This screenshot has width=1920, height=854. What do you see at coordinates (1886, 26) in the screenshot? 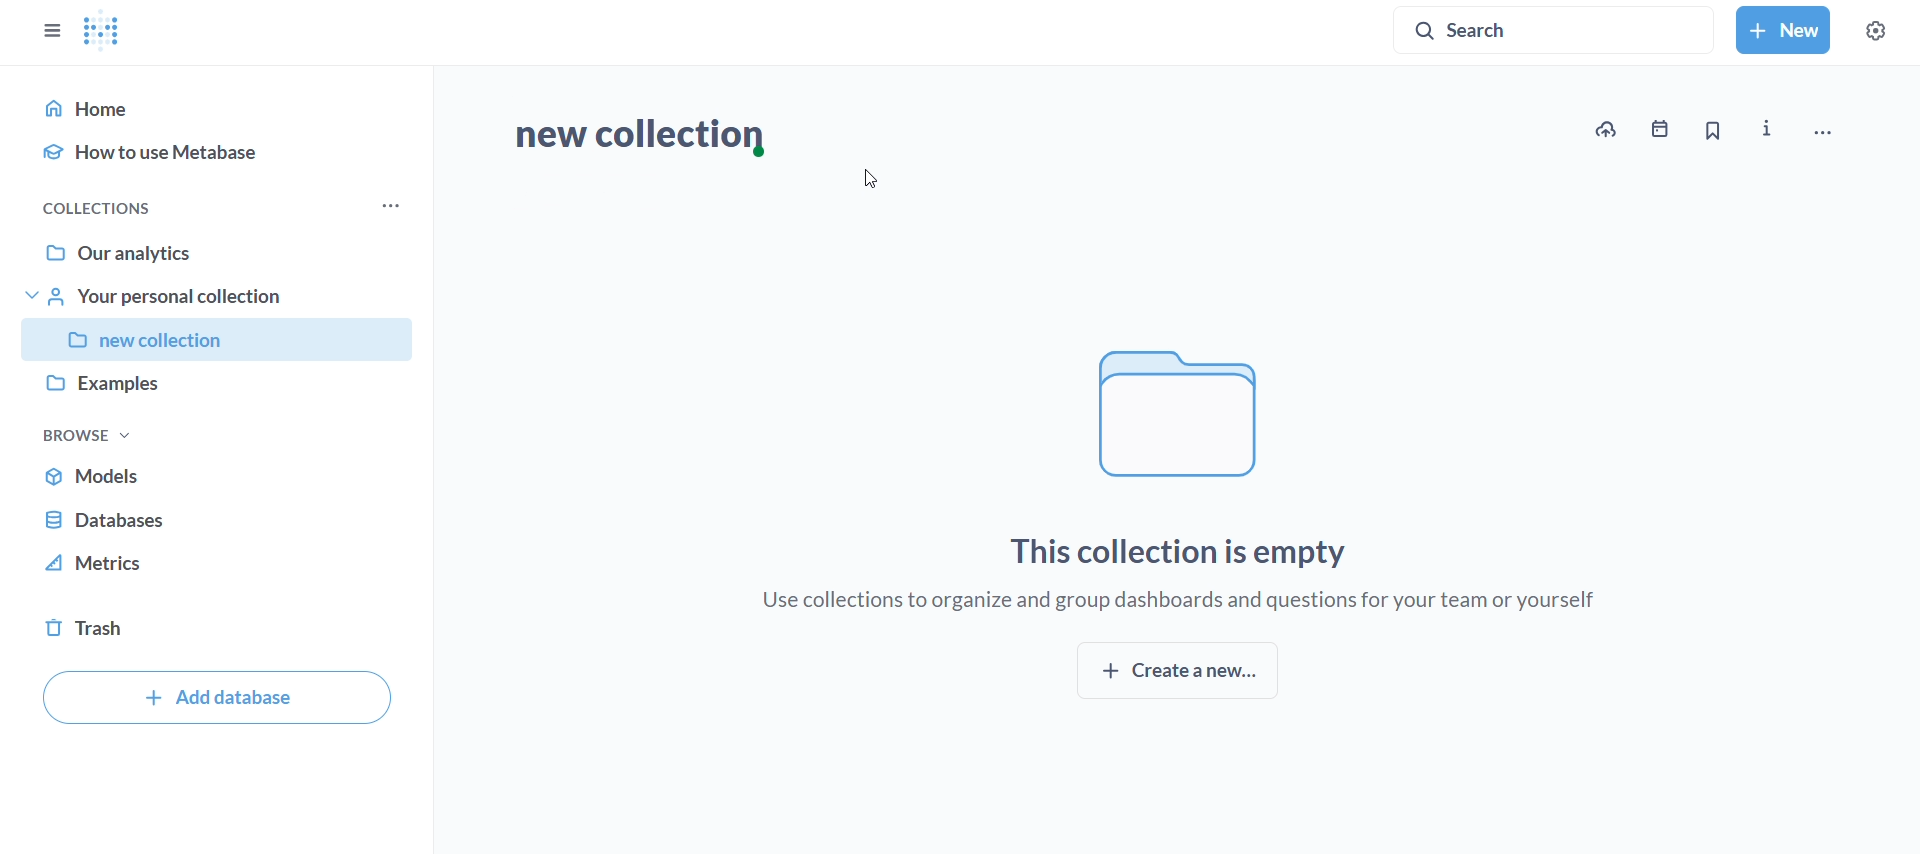
I see `settings` at bounding box center [1886, 26].